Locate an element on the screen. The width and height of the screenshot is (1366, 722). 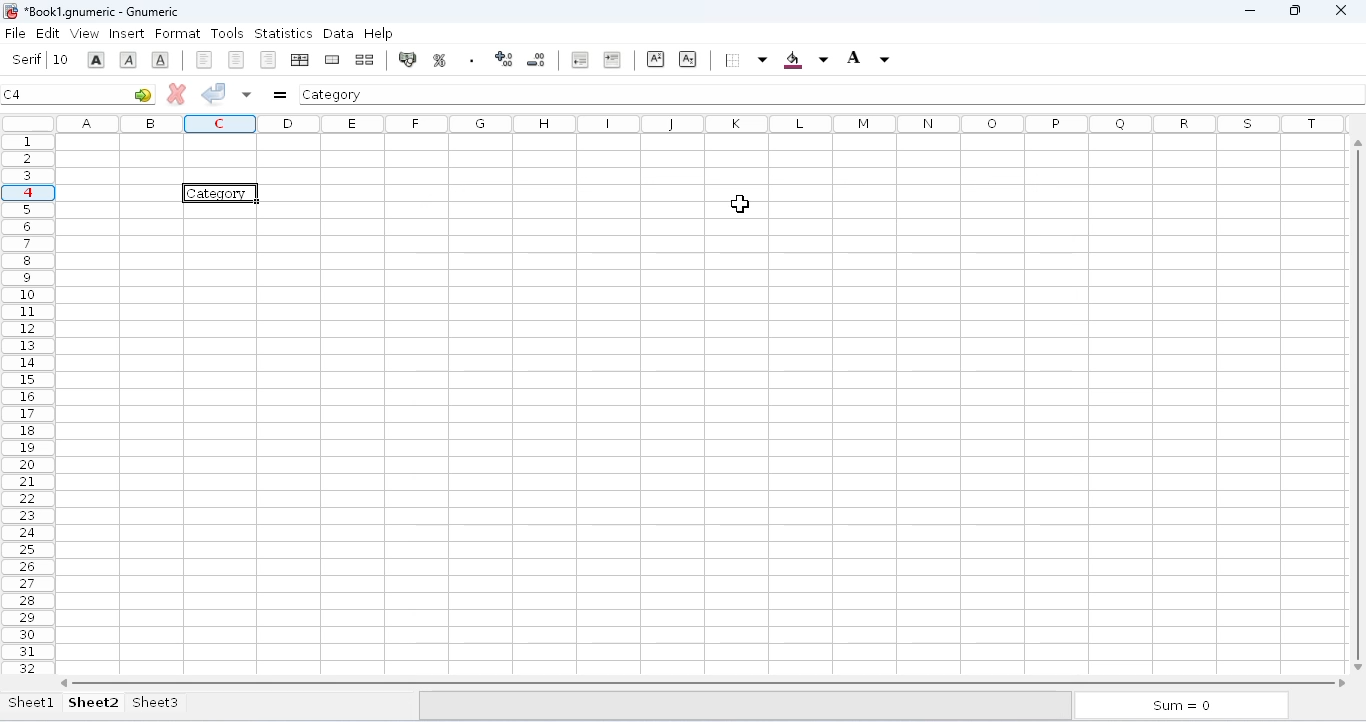
subscript is located at coordinates (731, 58).